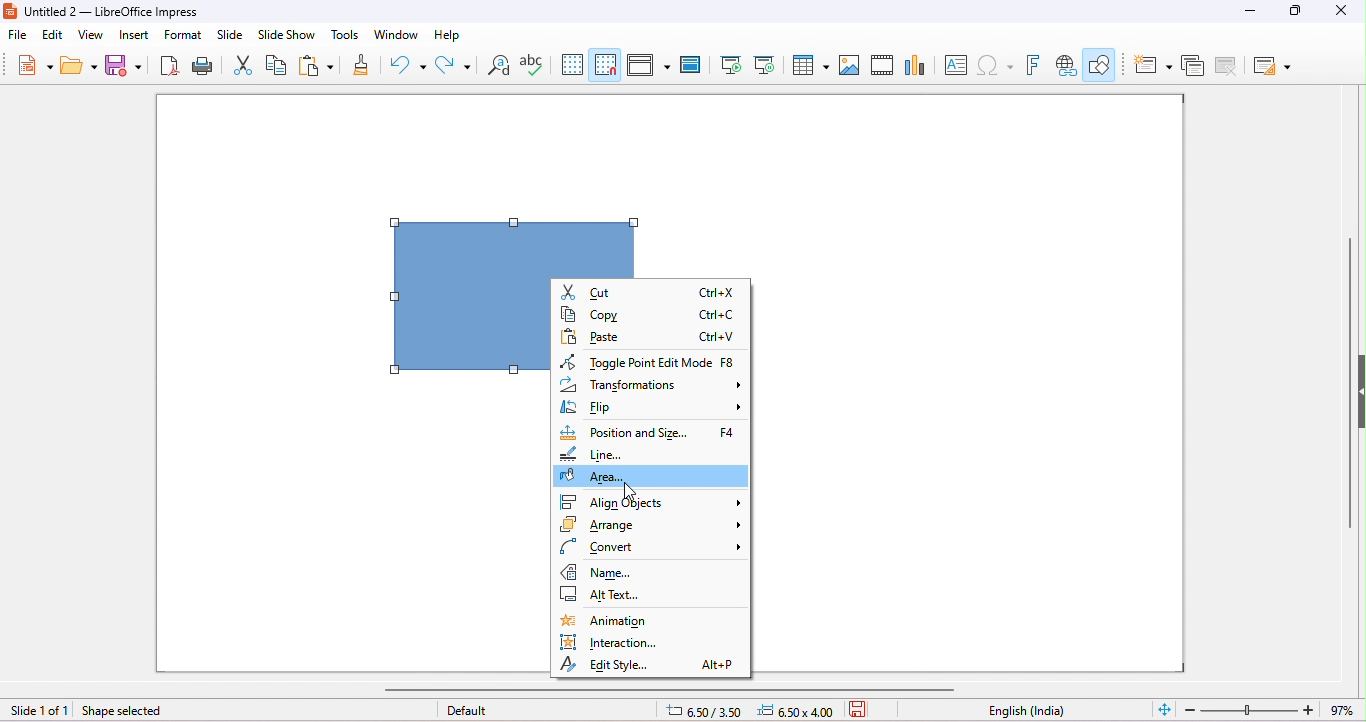  I want to click on paste    Ctrl+V, so click(648, 336).